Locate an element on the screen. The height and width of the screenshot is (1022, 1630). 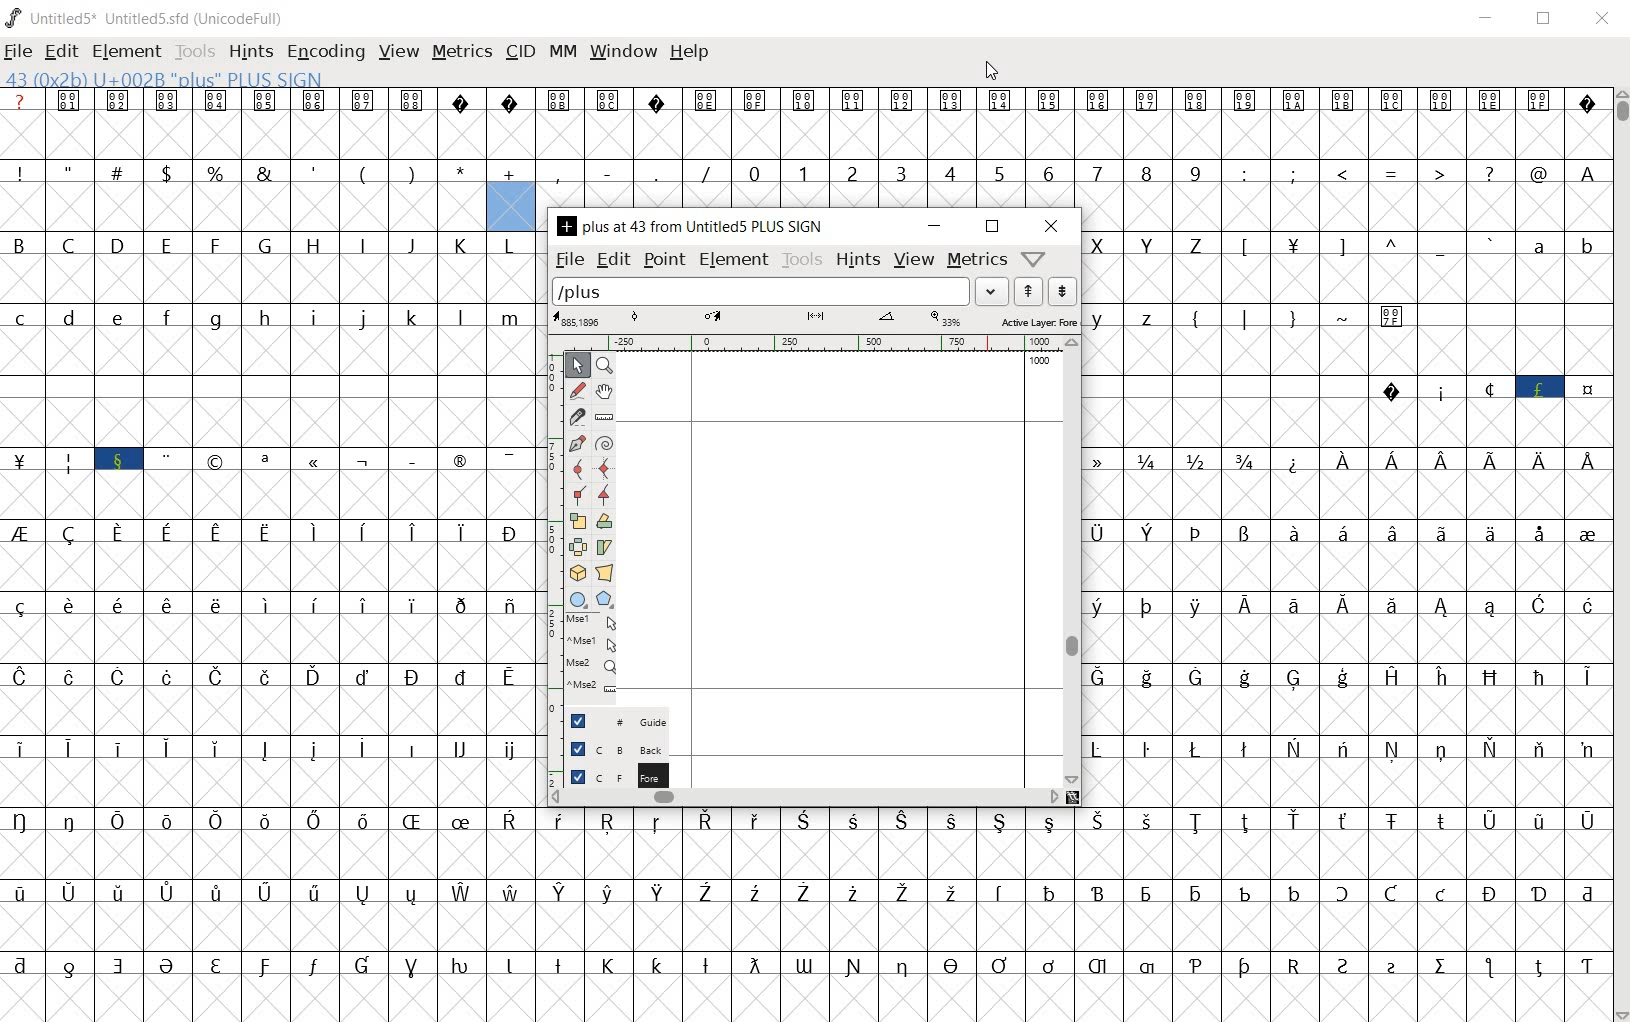
rotate the selection in 3D and project back to plane is located at coordinates (578, 572).